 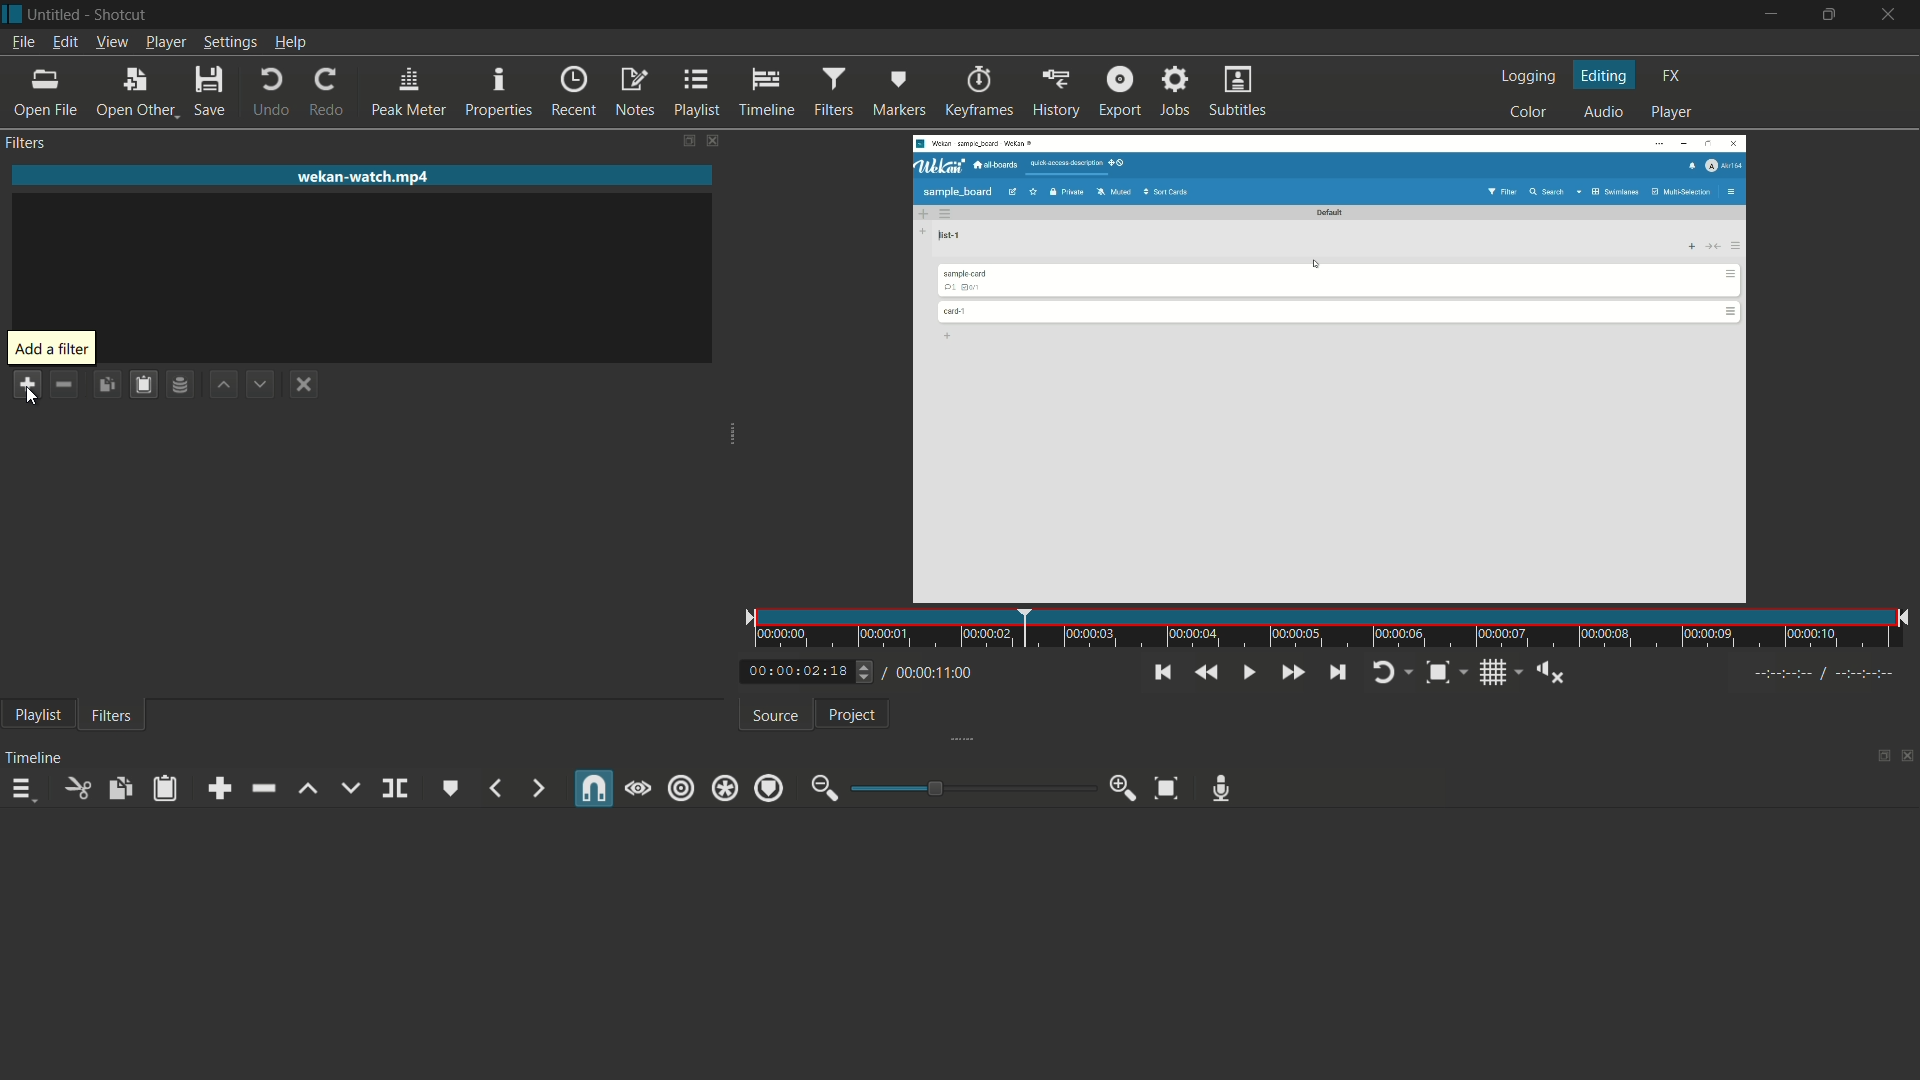 What do you see at coordinates (766, 93) in the screenshot?
I see `timeline` at bounding box center [766, 93].